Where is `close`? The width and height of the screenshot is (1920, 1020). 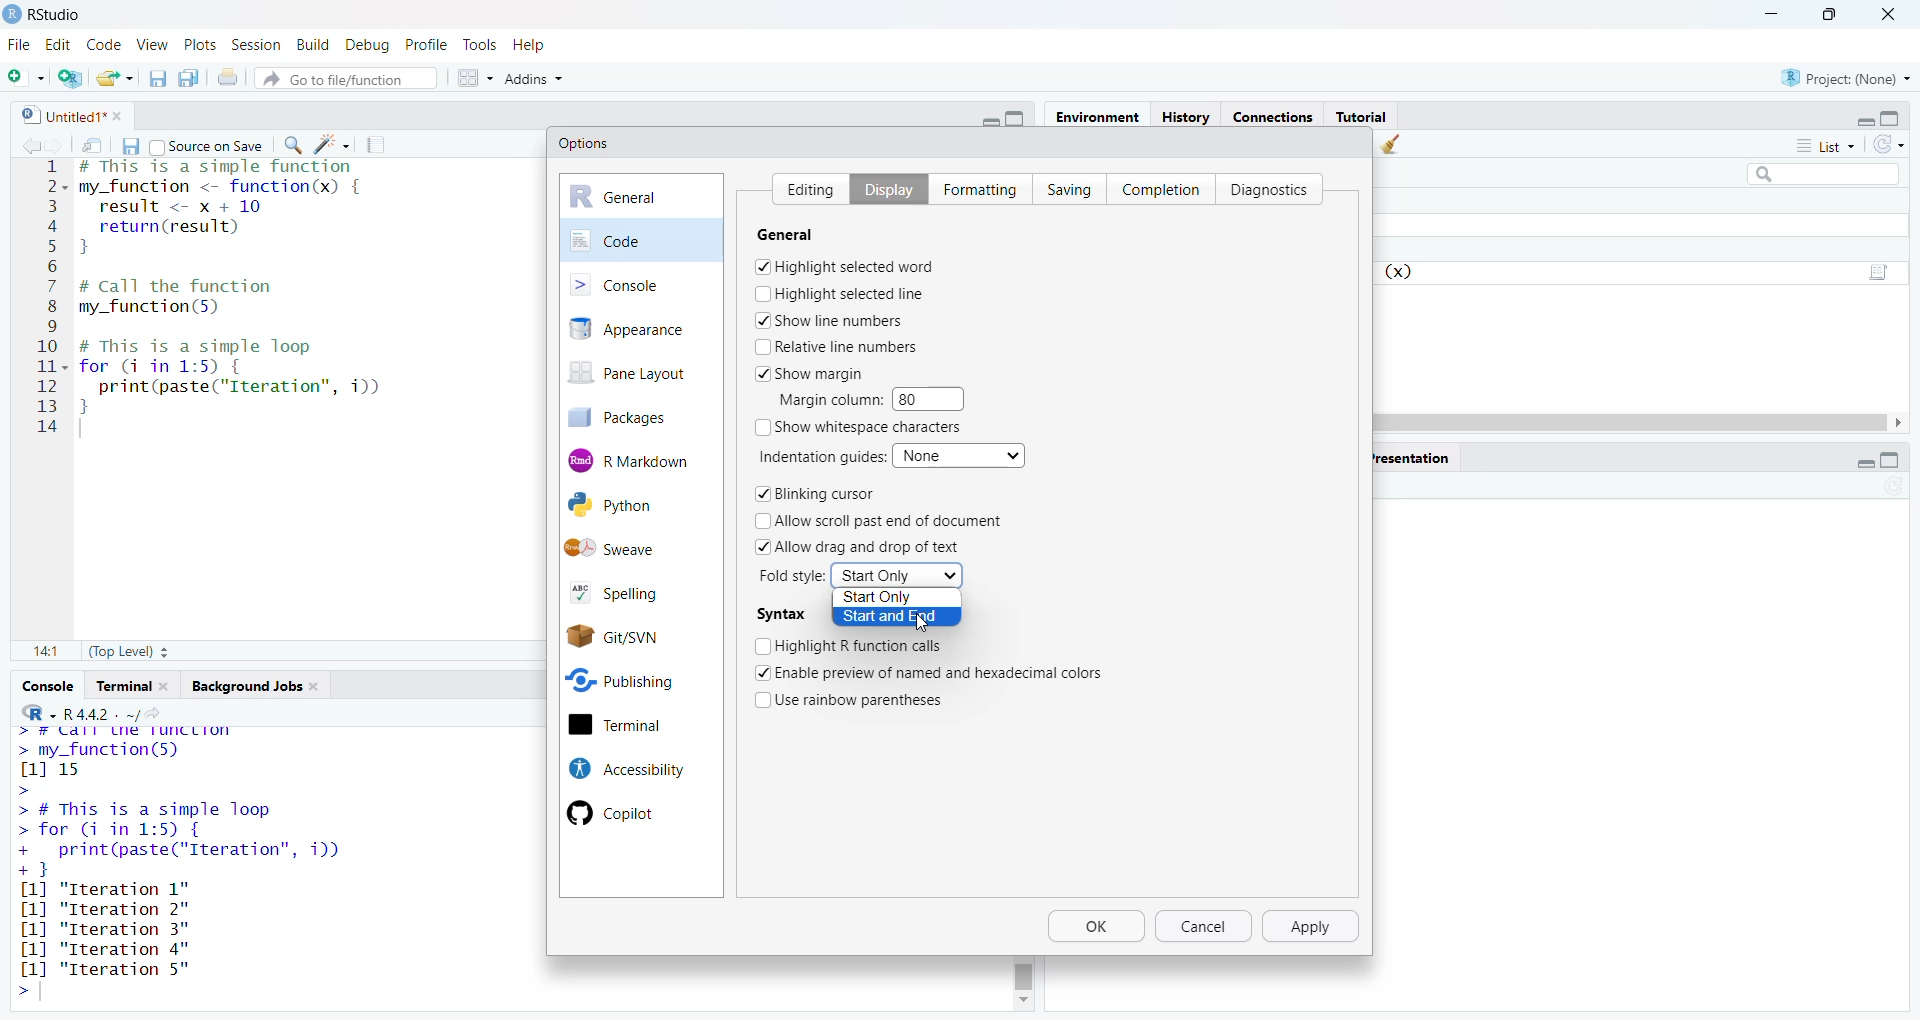 close is located at coordinates (1894, 12).